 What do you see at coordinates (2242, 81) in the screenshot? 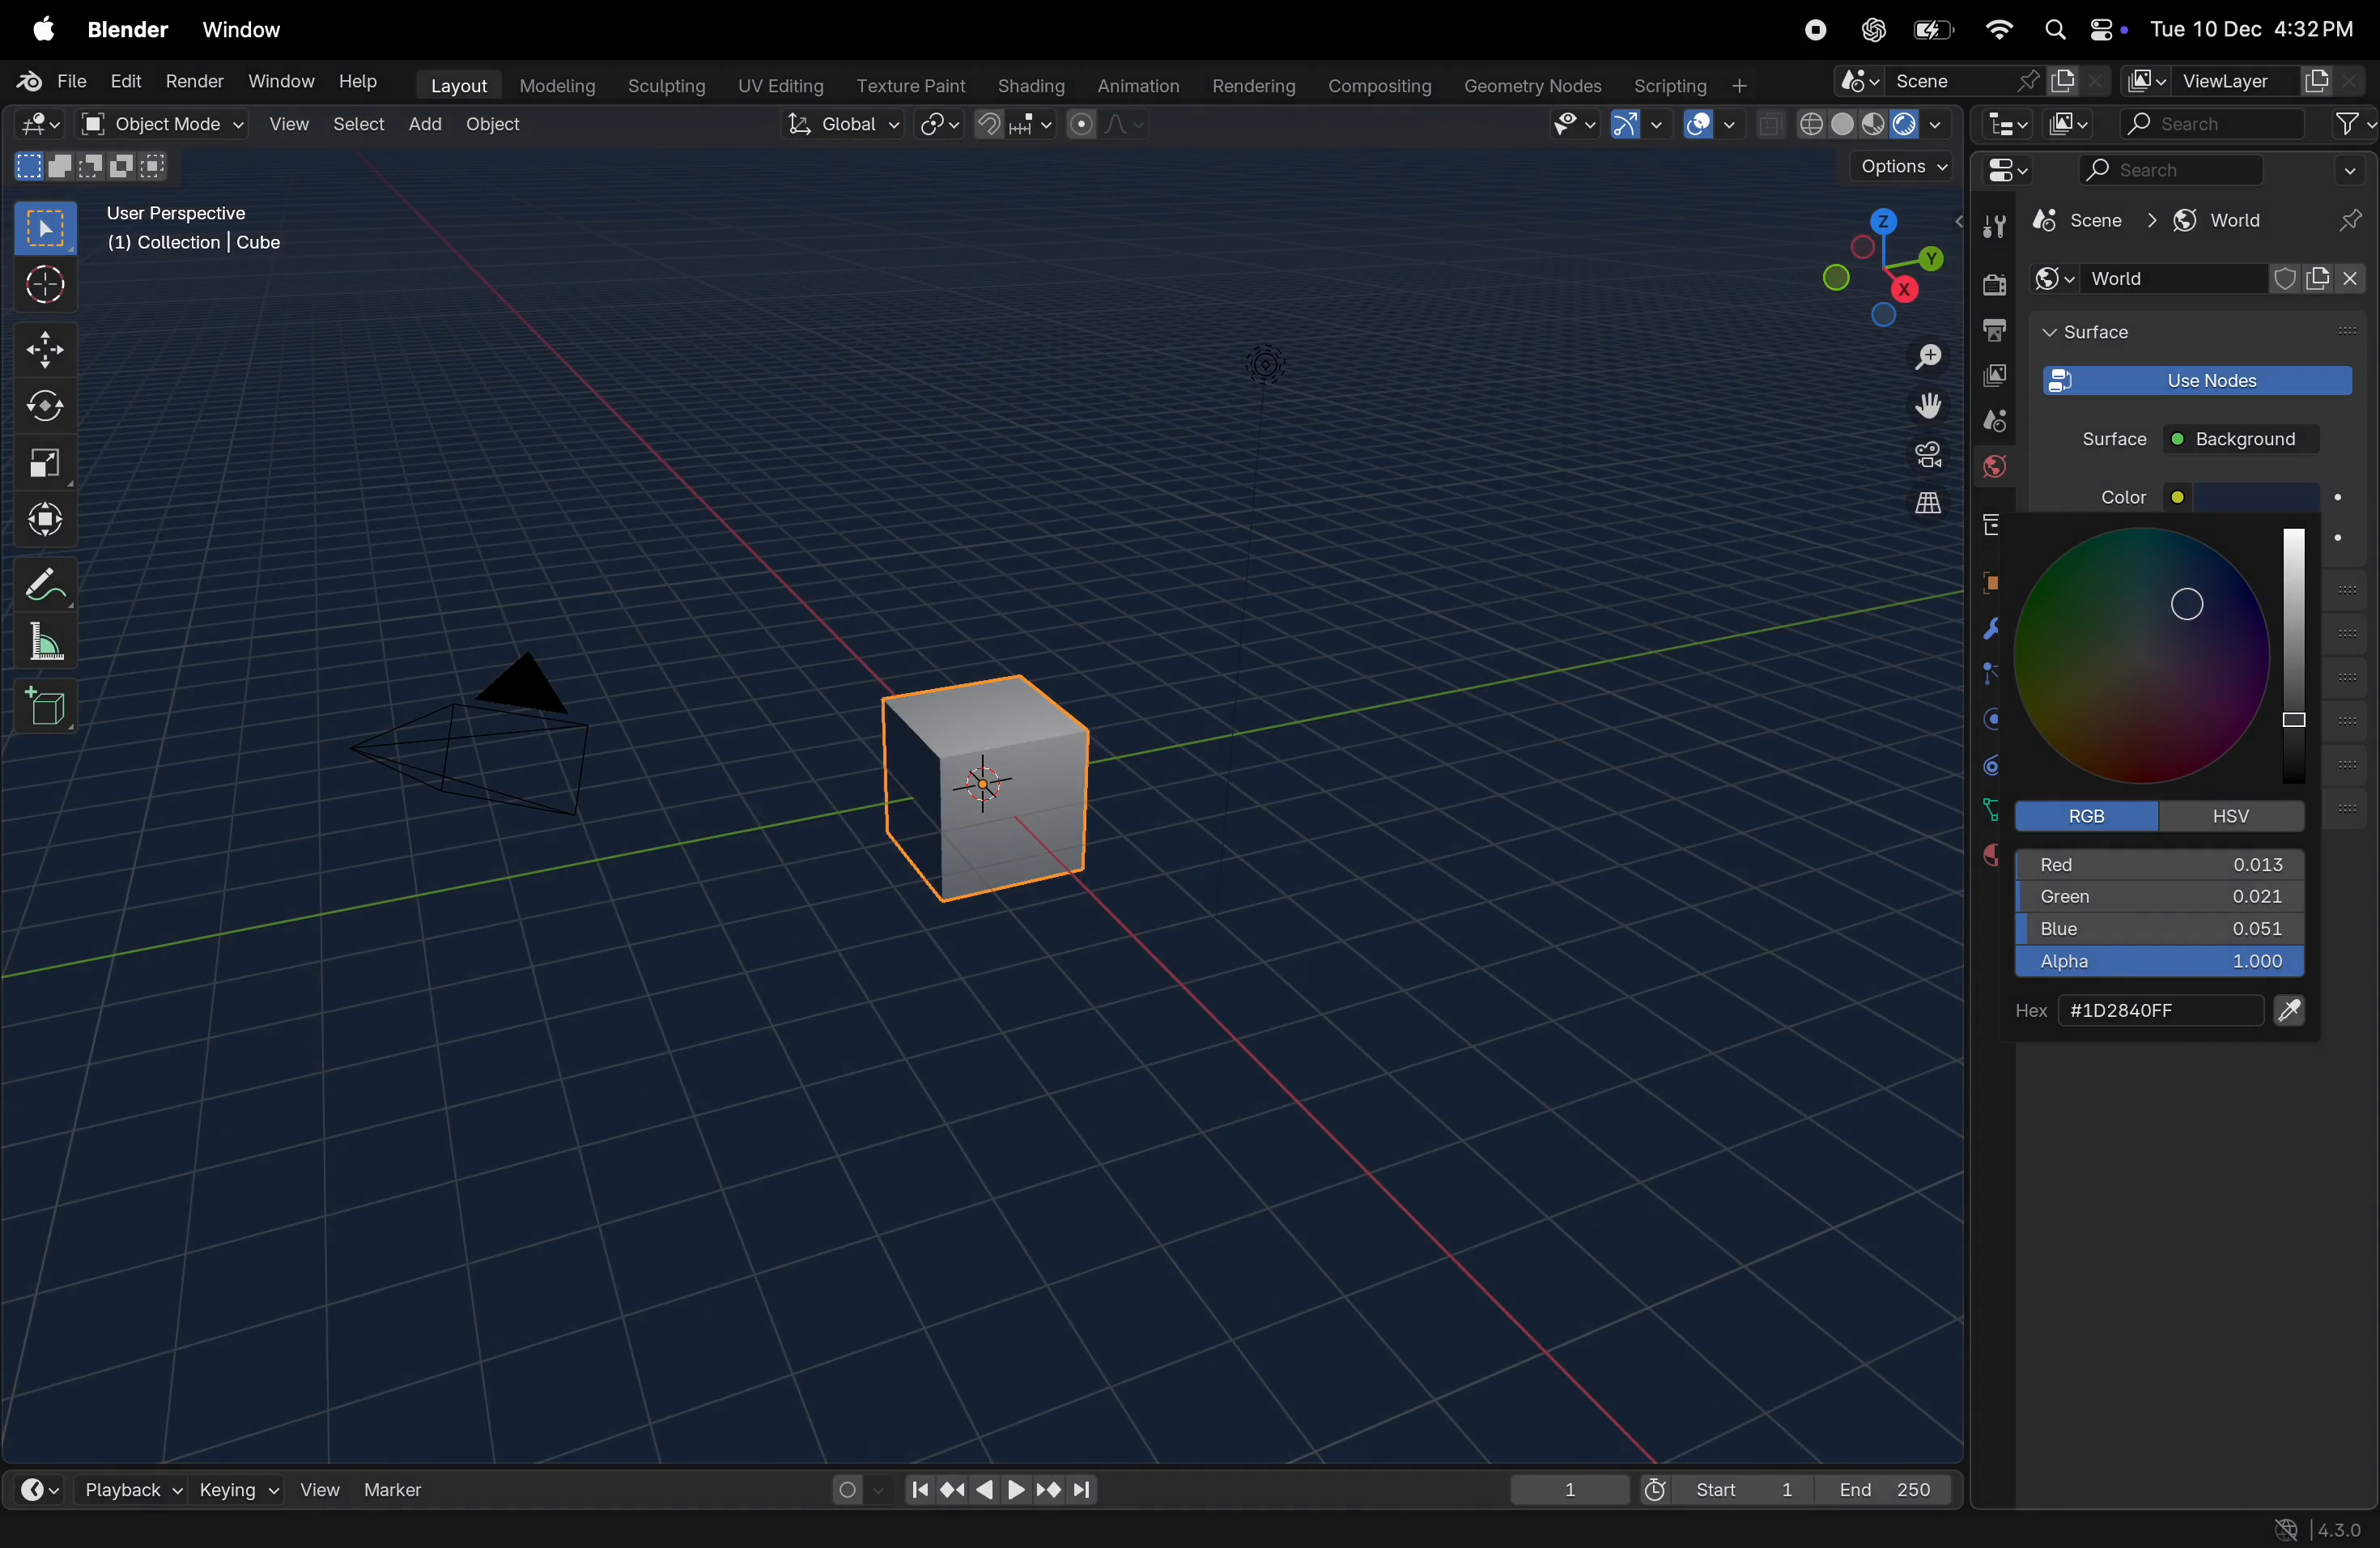
I see `View layer` at bounding box center [2242, 81].